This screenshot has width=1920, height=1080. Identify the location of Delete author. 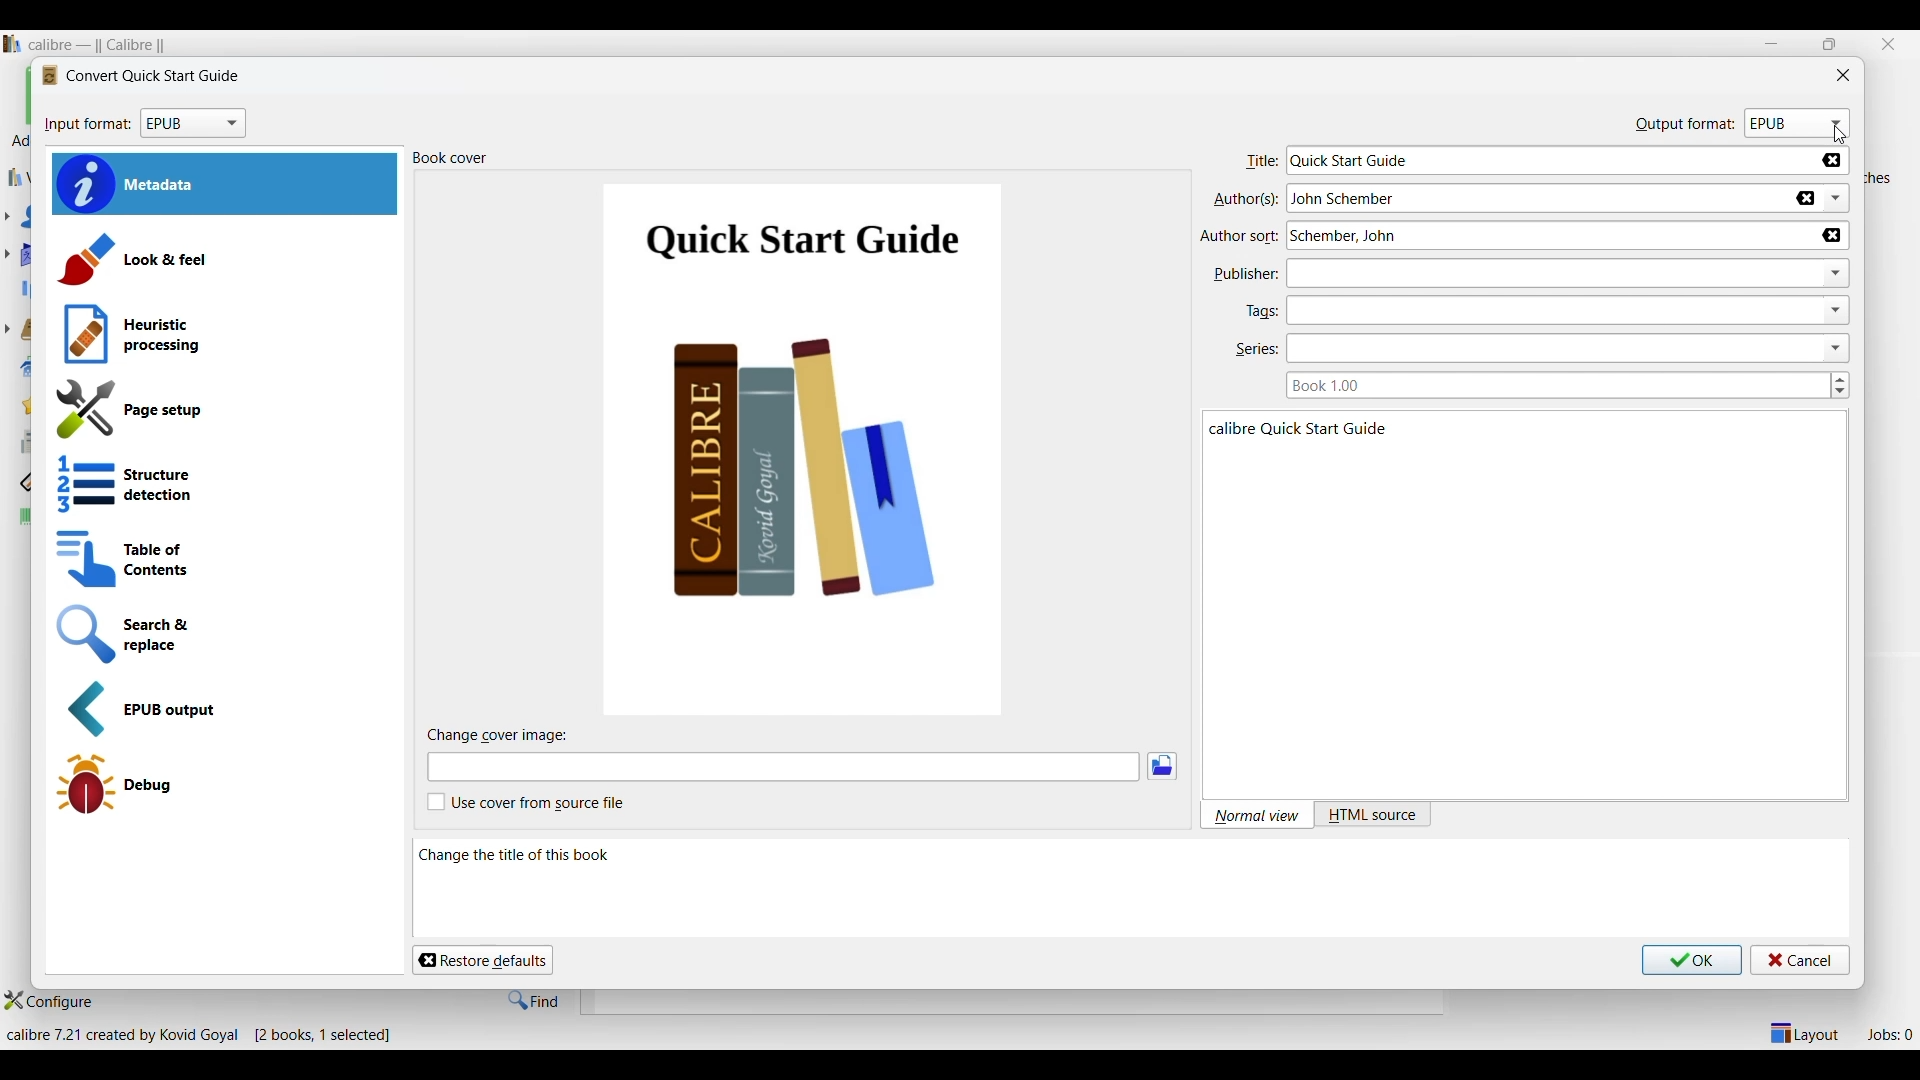
(1832, 235).